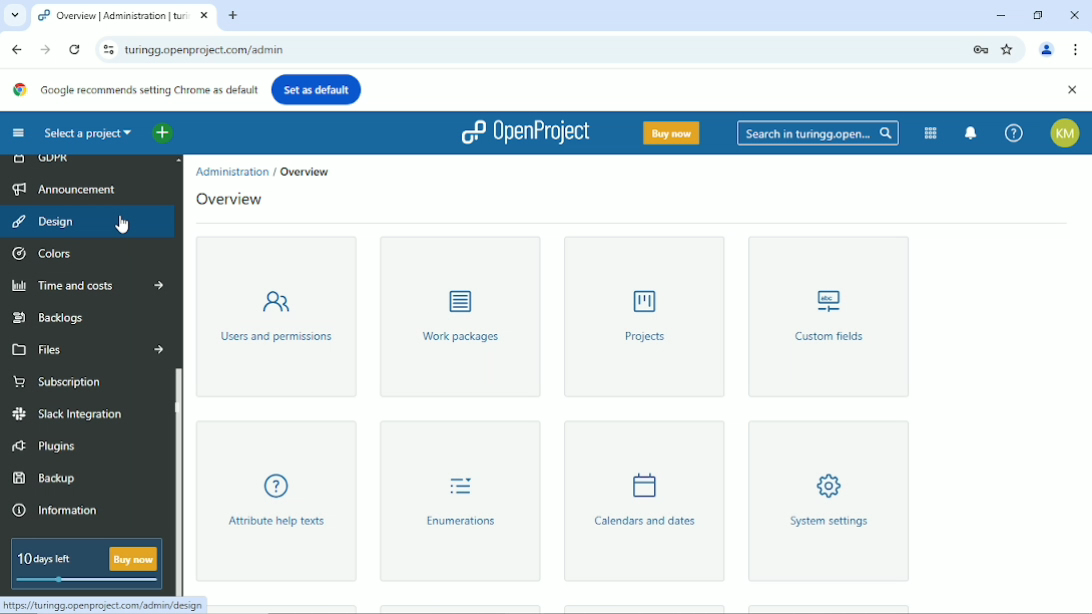 The width and height of the screenshot is (1092, 614). What do you see at coordinates (233, 17) in the screenshot?
I see `New tab` at bounding box center [233, 17].